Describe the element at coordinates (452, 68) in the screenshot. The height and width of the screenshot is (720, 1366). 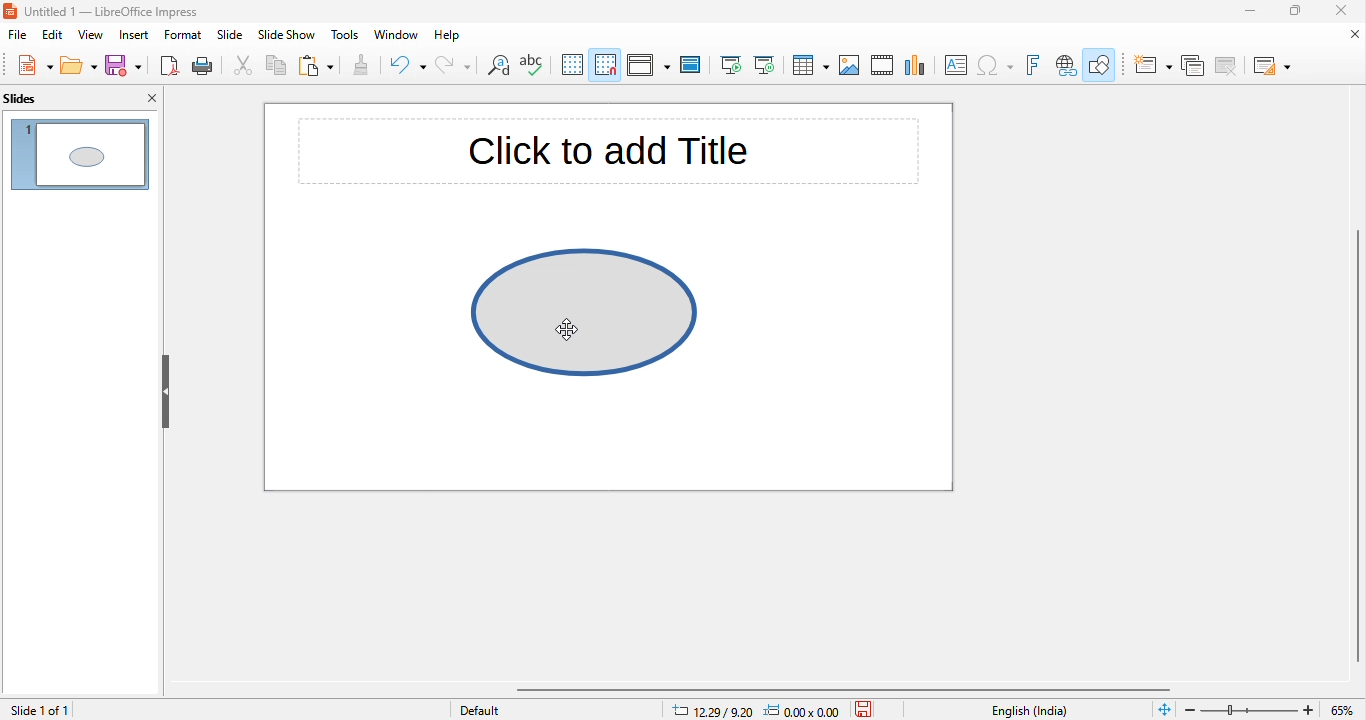
I see `redo` at that location.